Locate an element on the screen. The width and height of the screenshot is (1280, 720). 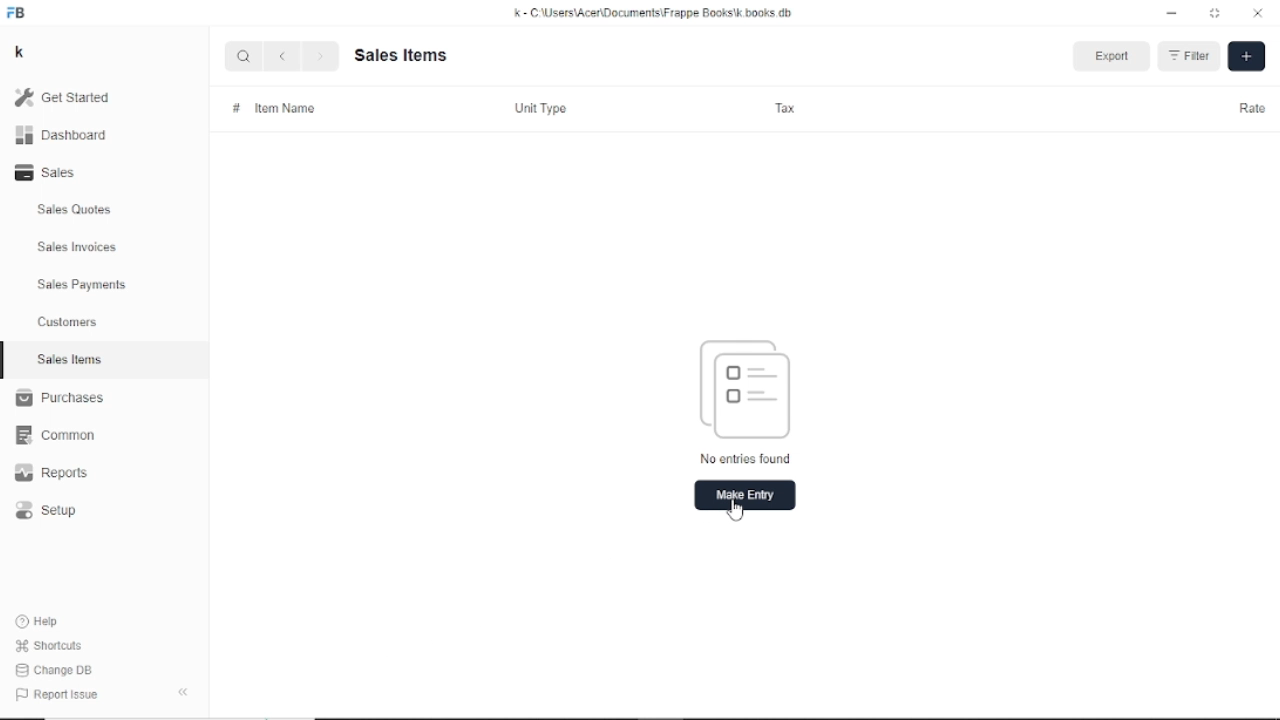
# is located at coordinates (235, 108).